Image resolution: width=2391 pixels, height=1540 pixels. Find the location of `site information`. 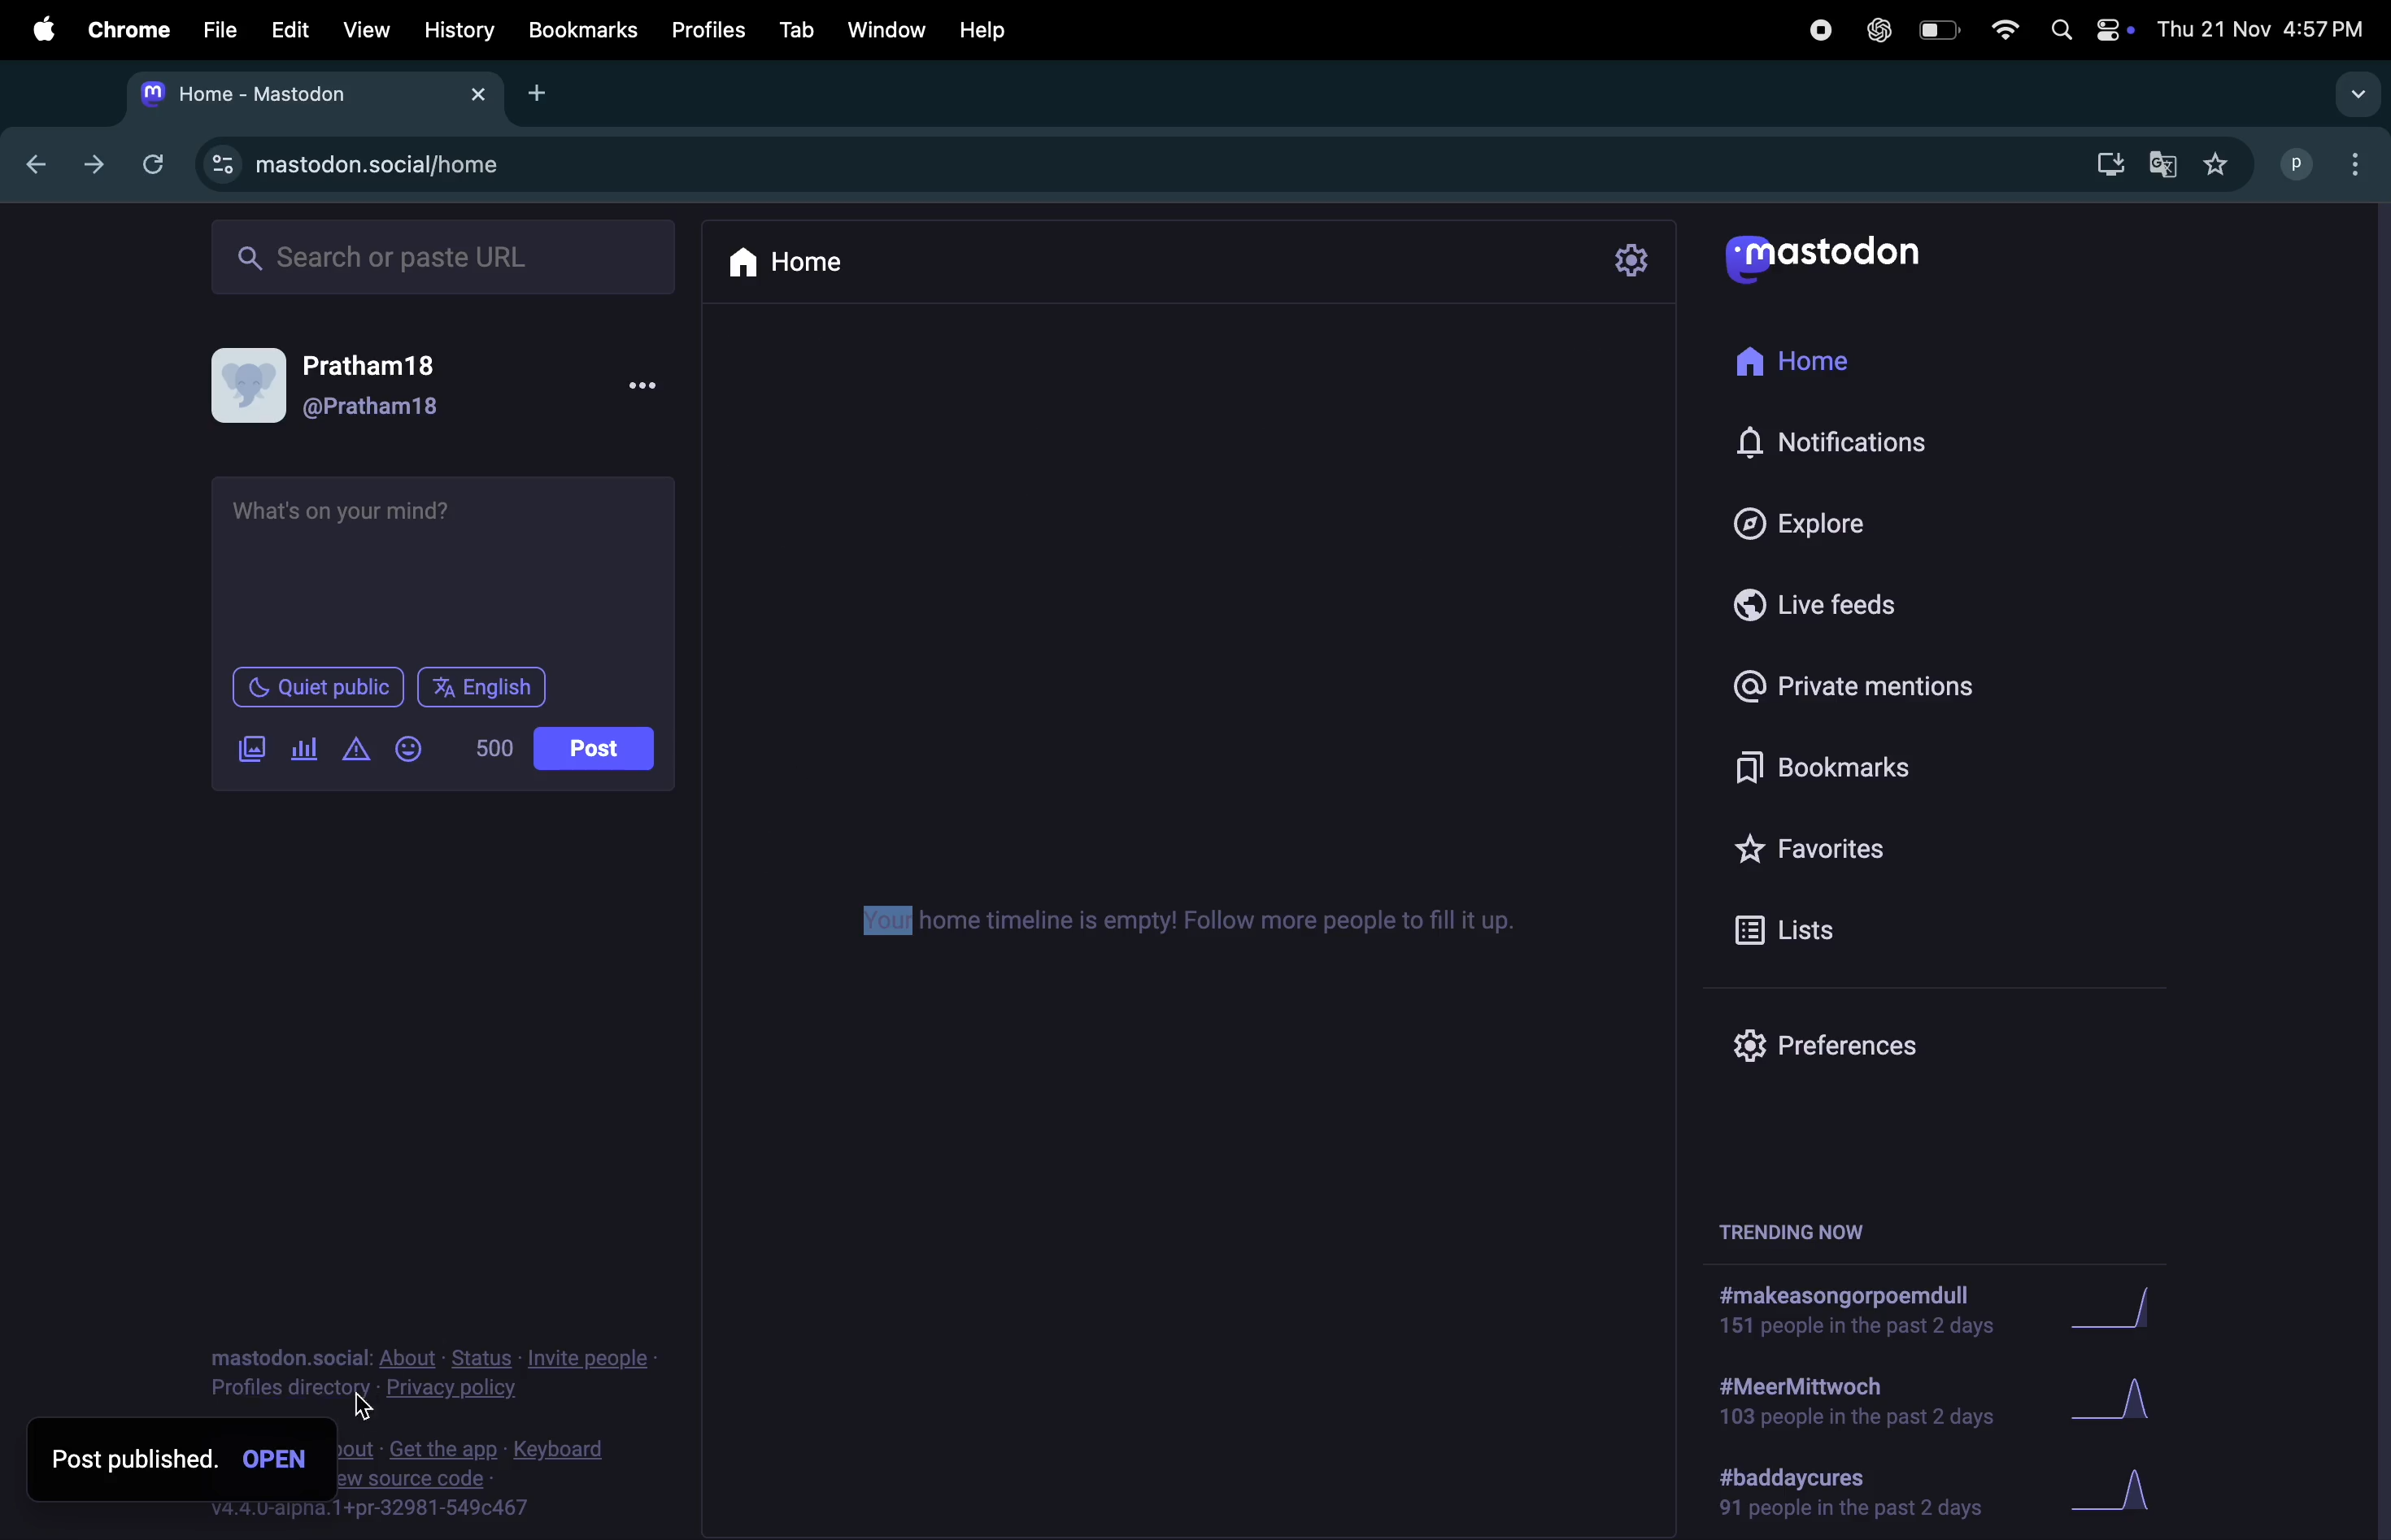

site information is located at coordinates (222, 164).